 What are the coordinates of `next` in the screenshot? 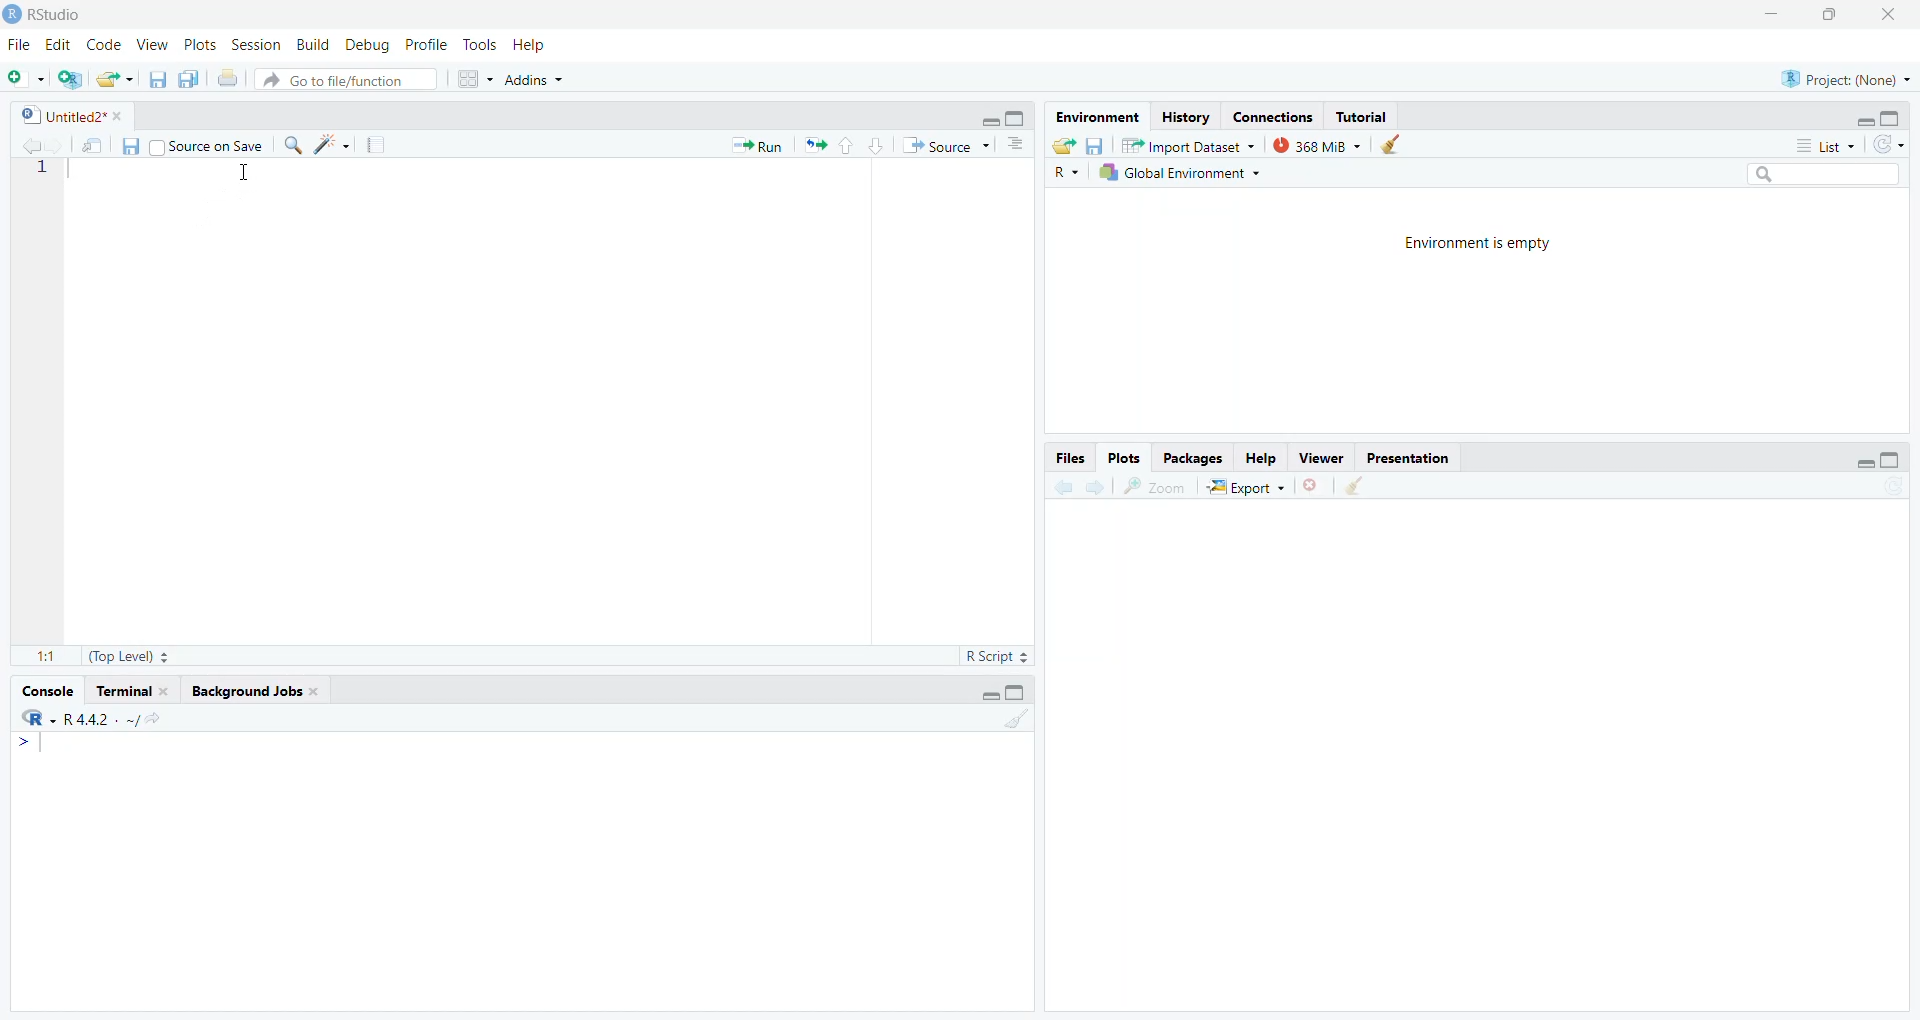 It's located at (1103, 488).